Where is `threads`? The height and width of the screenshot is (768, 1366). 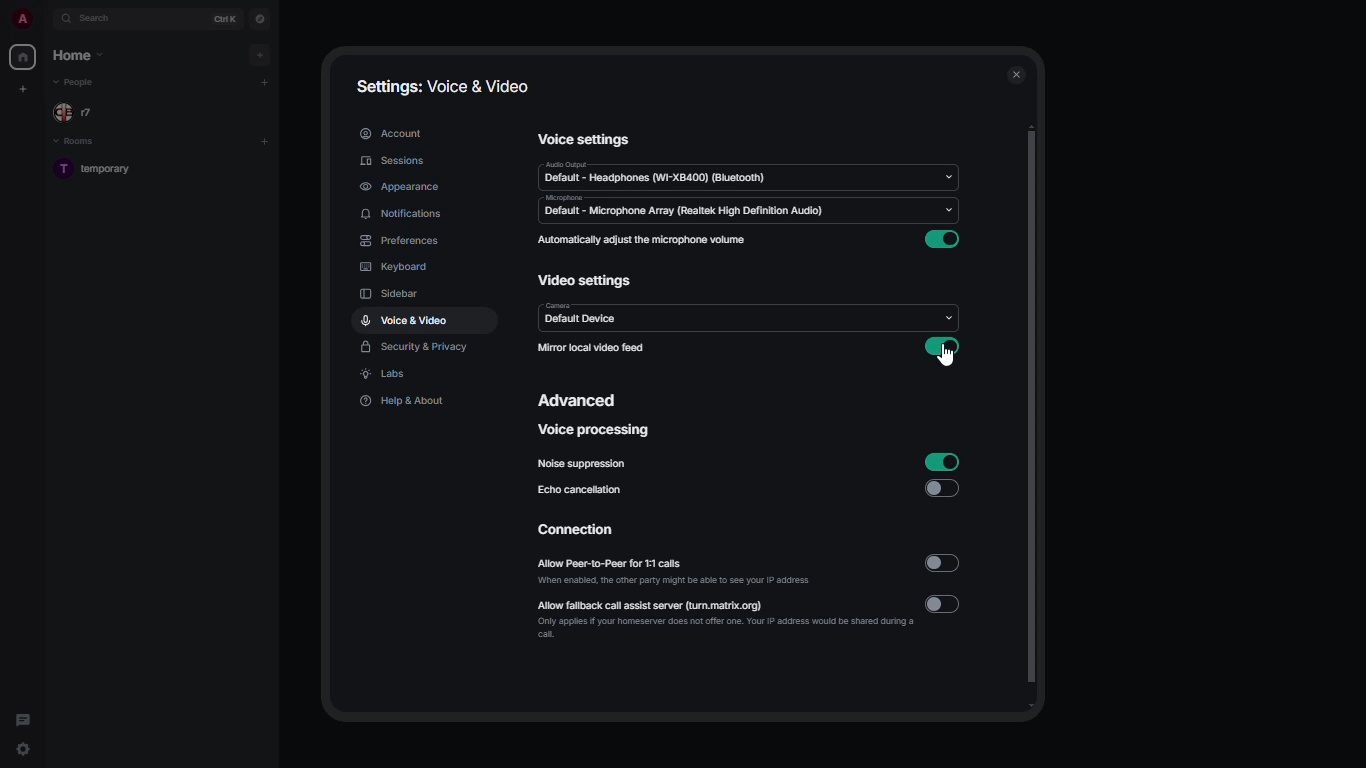
threads is located at coordinates (23, 716).